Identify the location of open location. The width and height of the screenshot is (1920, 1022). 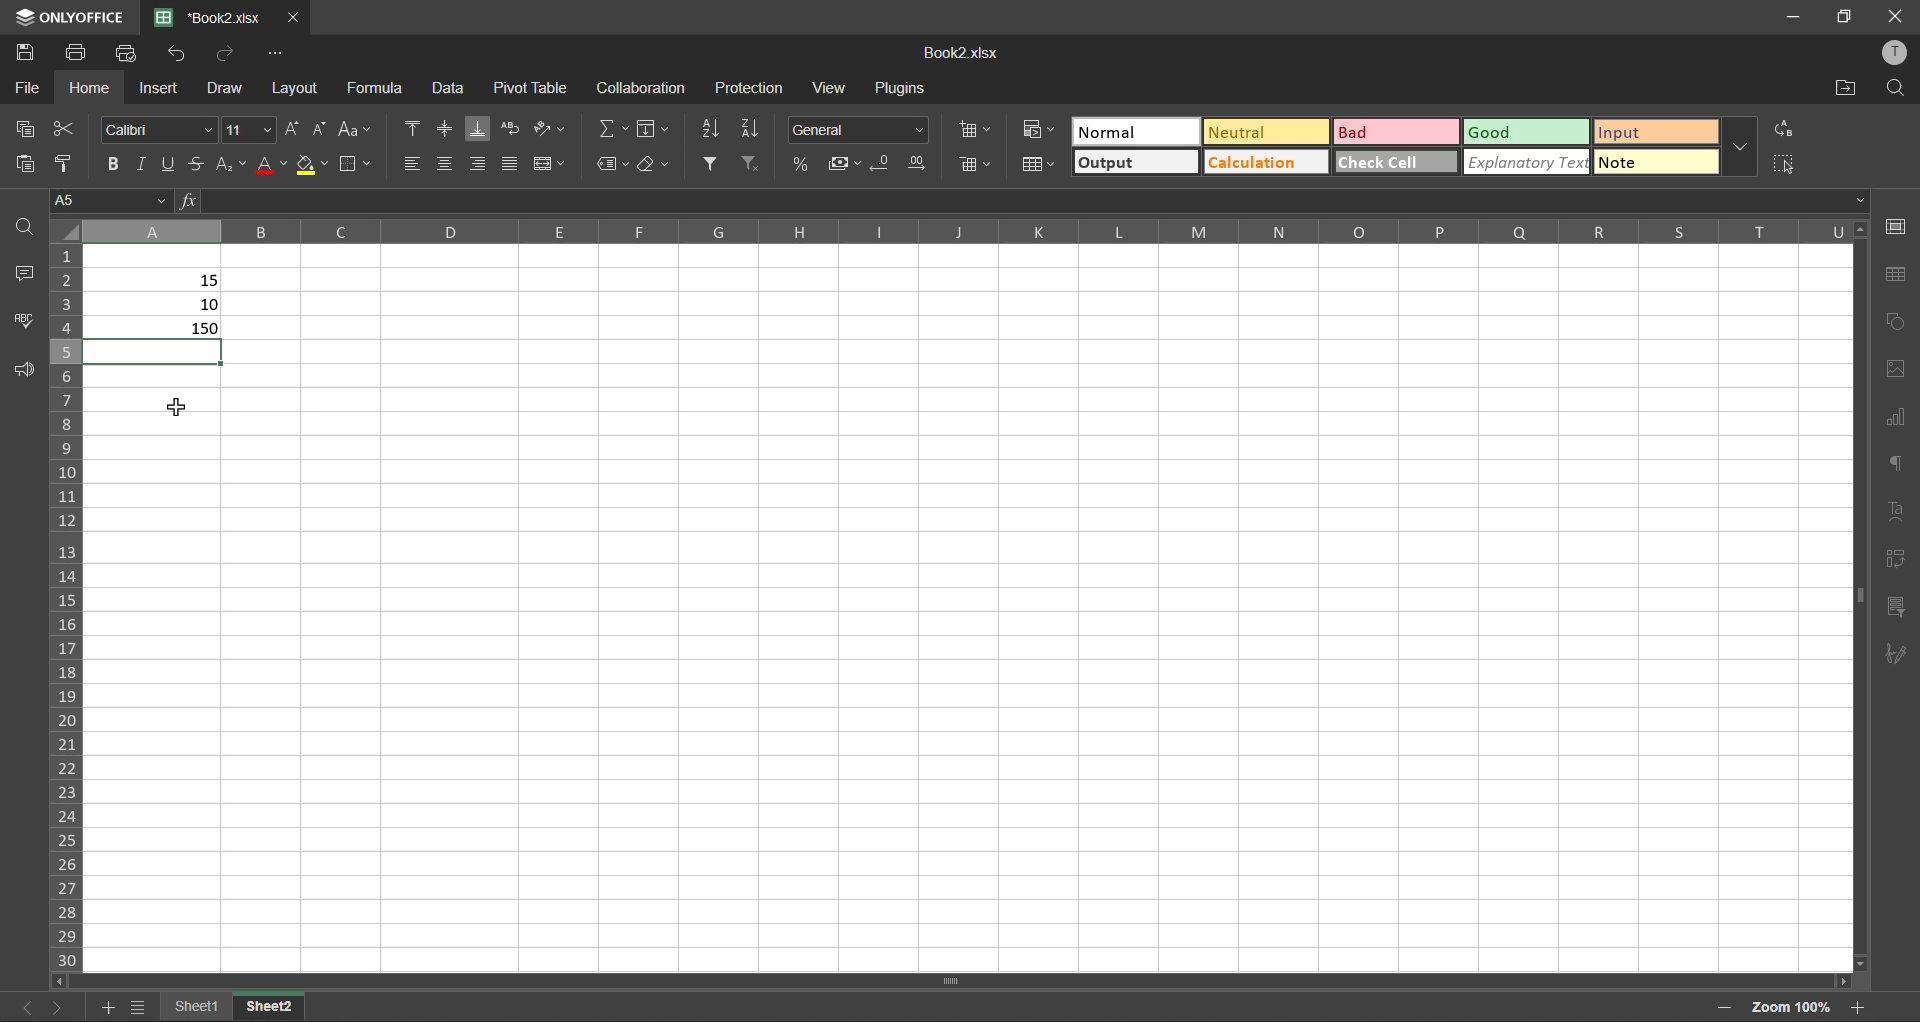
(1842, 86).